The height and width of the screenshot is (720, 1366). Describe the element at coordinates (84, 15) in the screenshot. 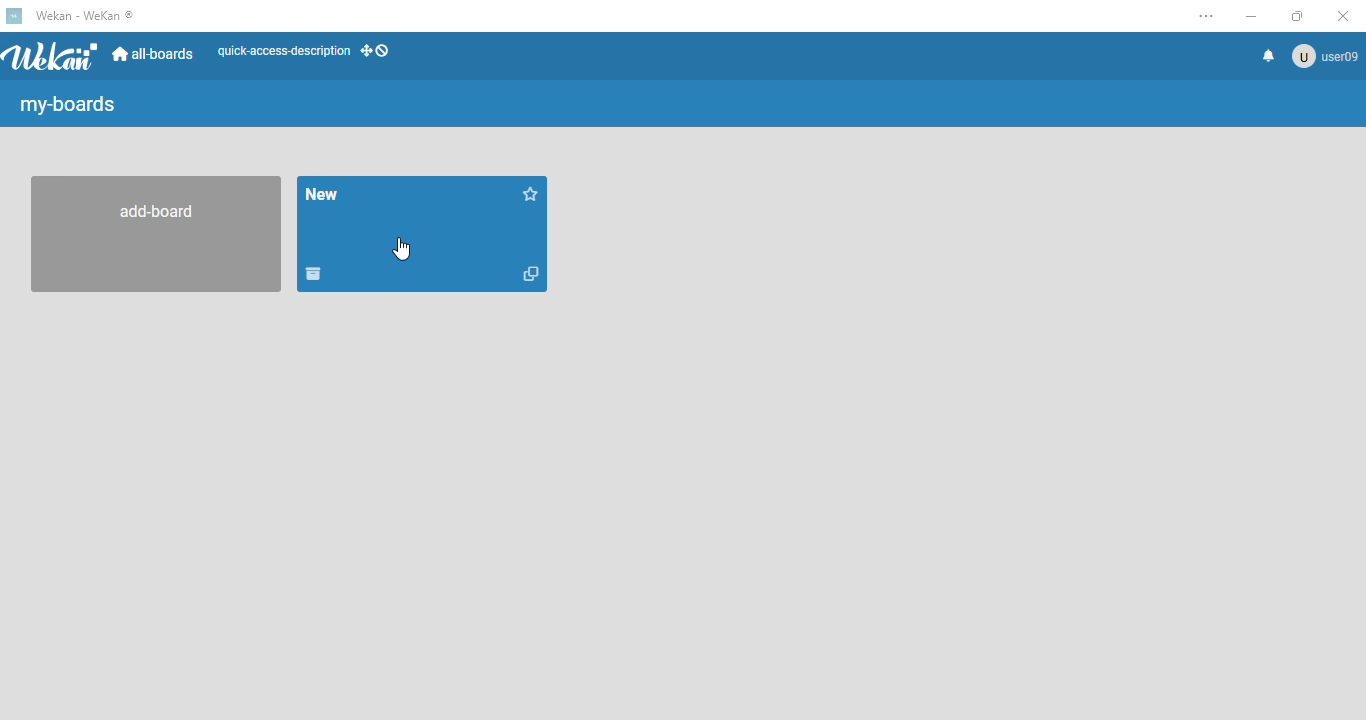

I see `wekan - wekan` at that location.